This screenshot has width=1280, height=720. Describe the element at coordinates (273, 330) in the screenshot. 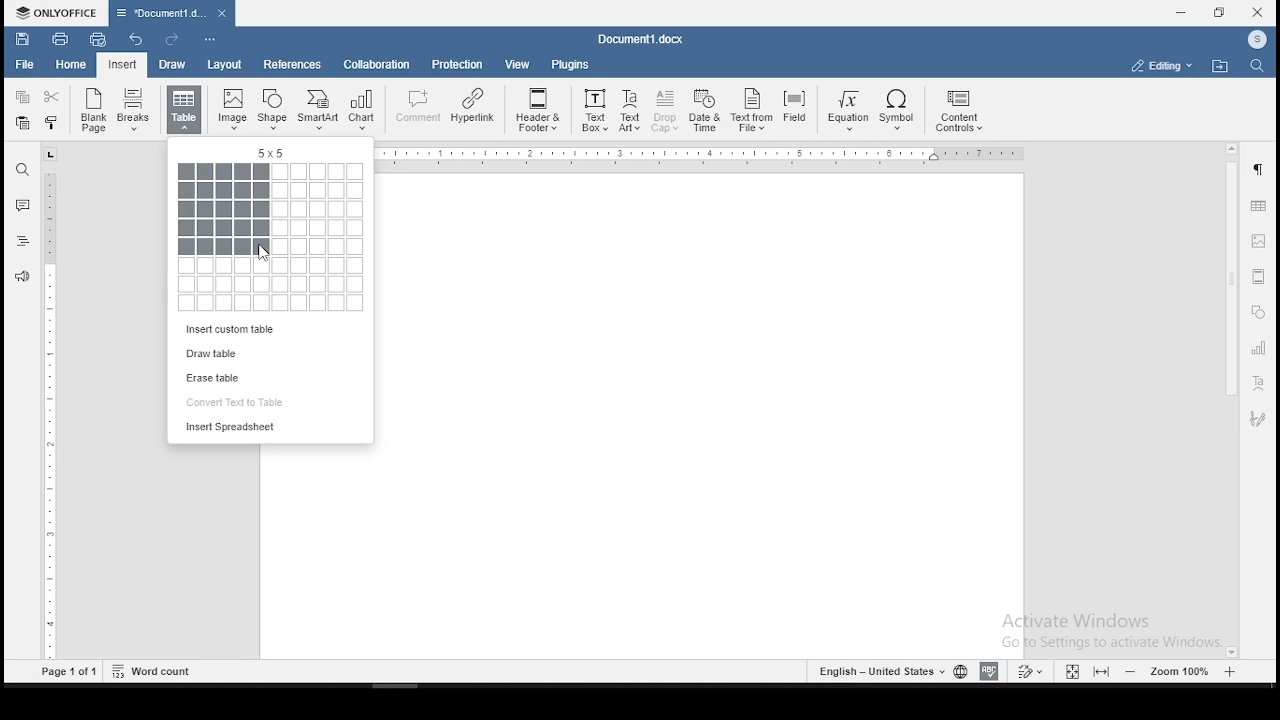

I see `insert custom table` at that location.